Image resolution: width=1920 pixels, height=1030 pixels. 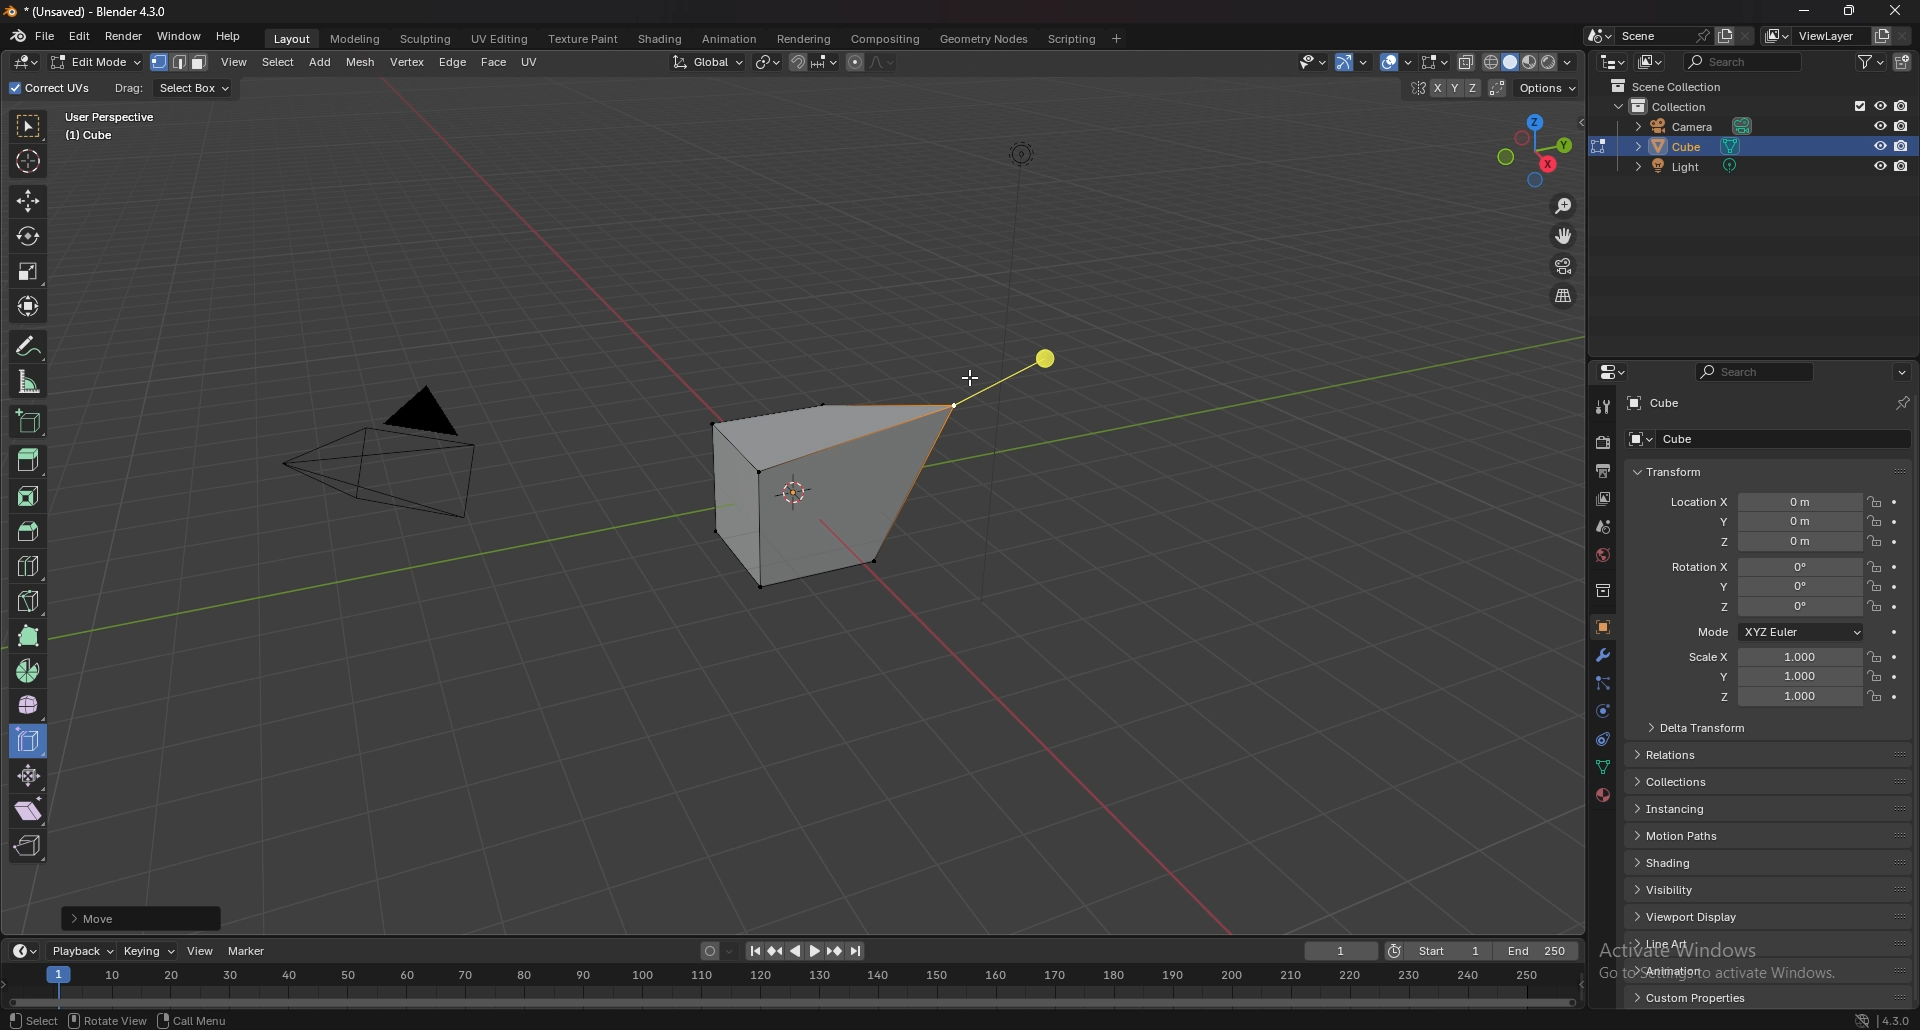 I want to click on disable in render, so click(x=1903, y=145).